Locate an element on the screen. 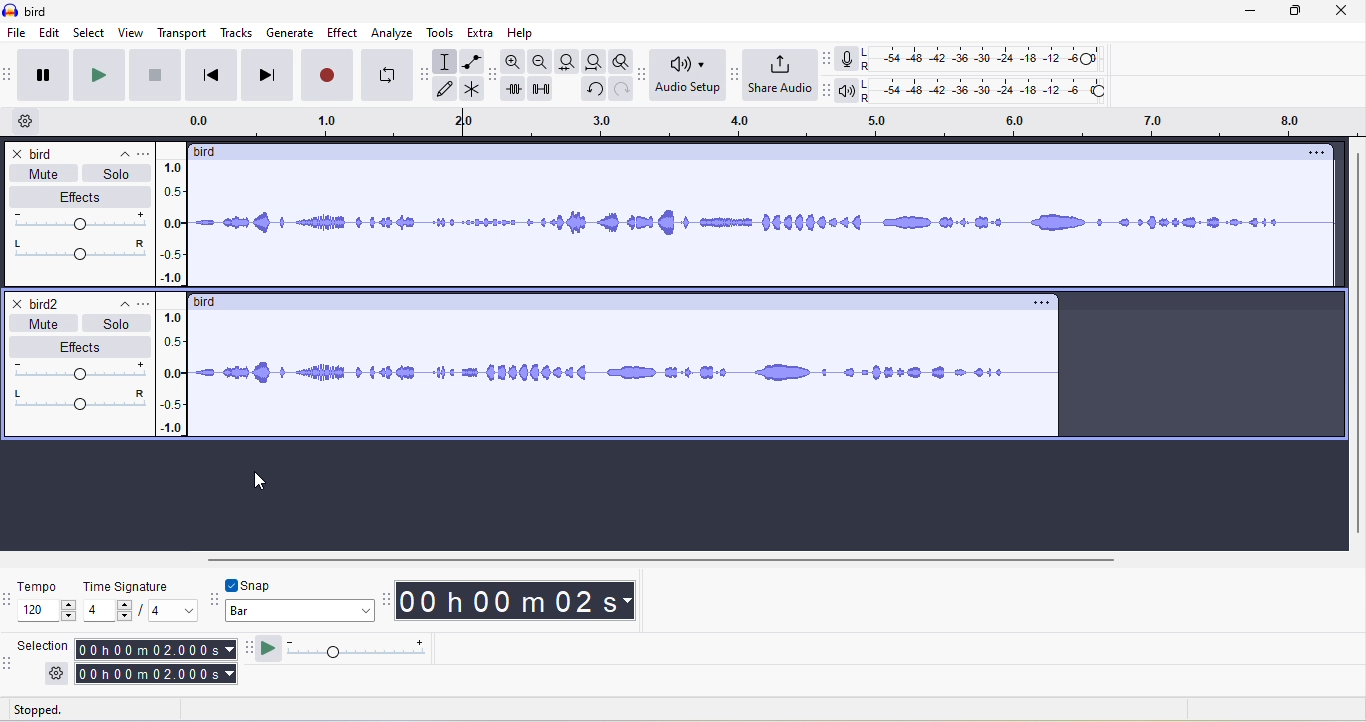 This screenshot has width=1366, height=722. pan: center is located at coordinates (77, 248).